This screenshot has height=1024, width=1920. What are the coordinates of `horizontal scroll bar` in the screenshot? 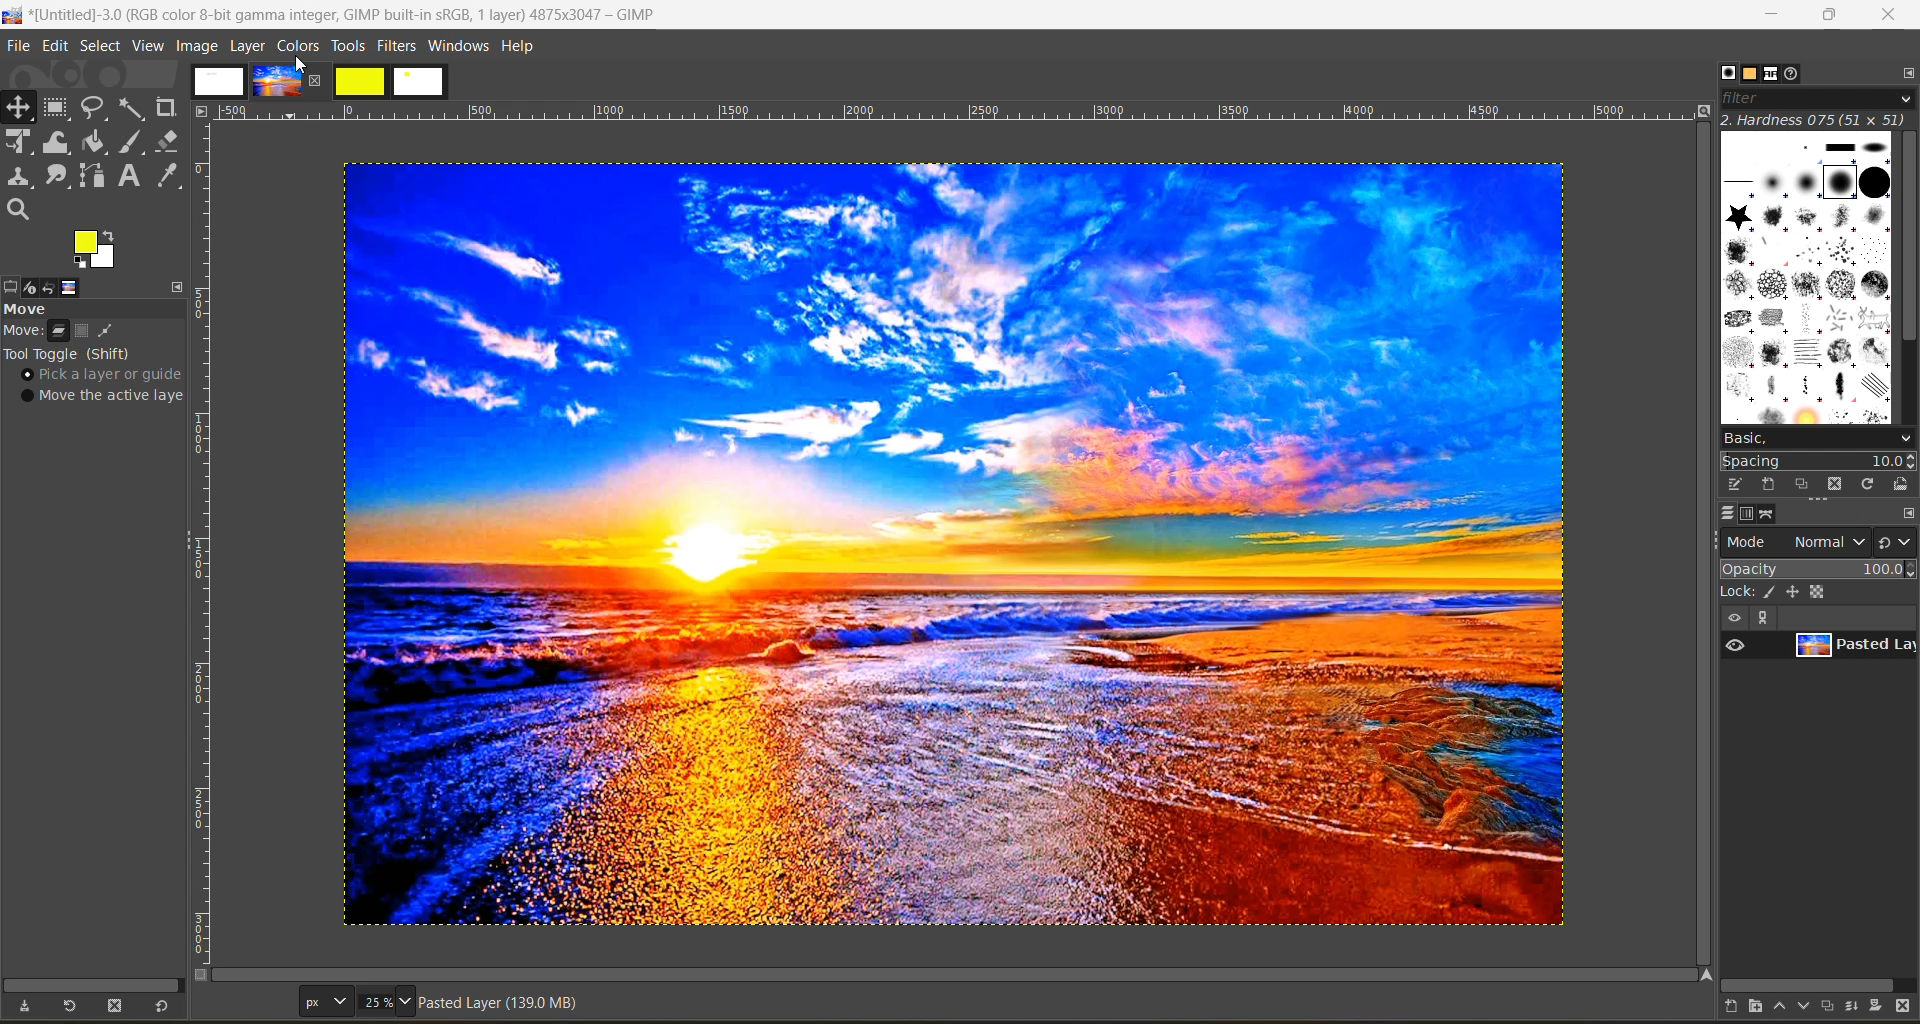 It's located at (1812, 985).